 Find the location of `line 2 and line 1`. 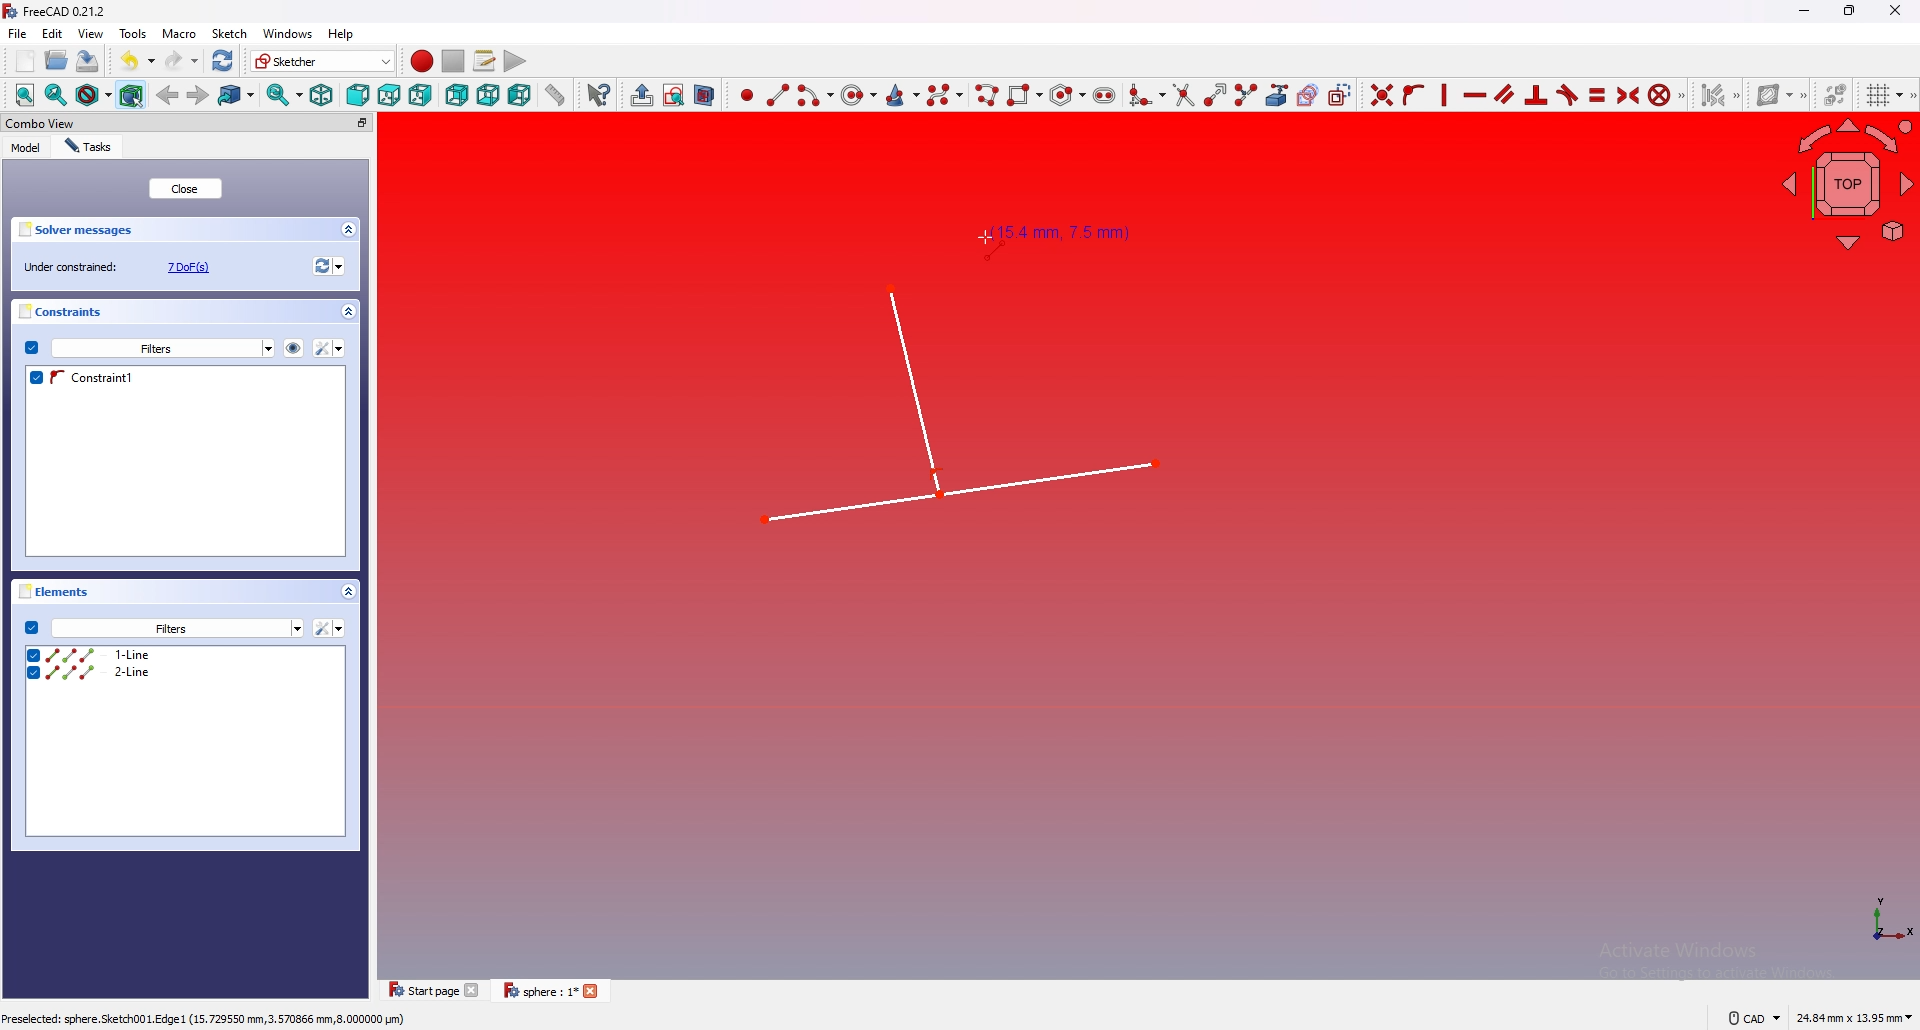

line 2 and line 1 is located at coordinates (952, 402).